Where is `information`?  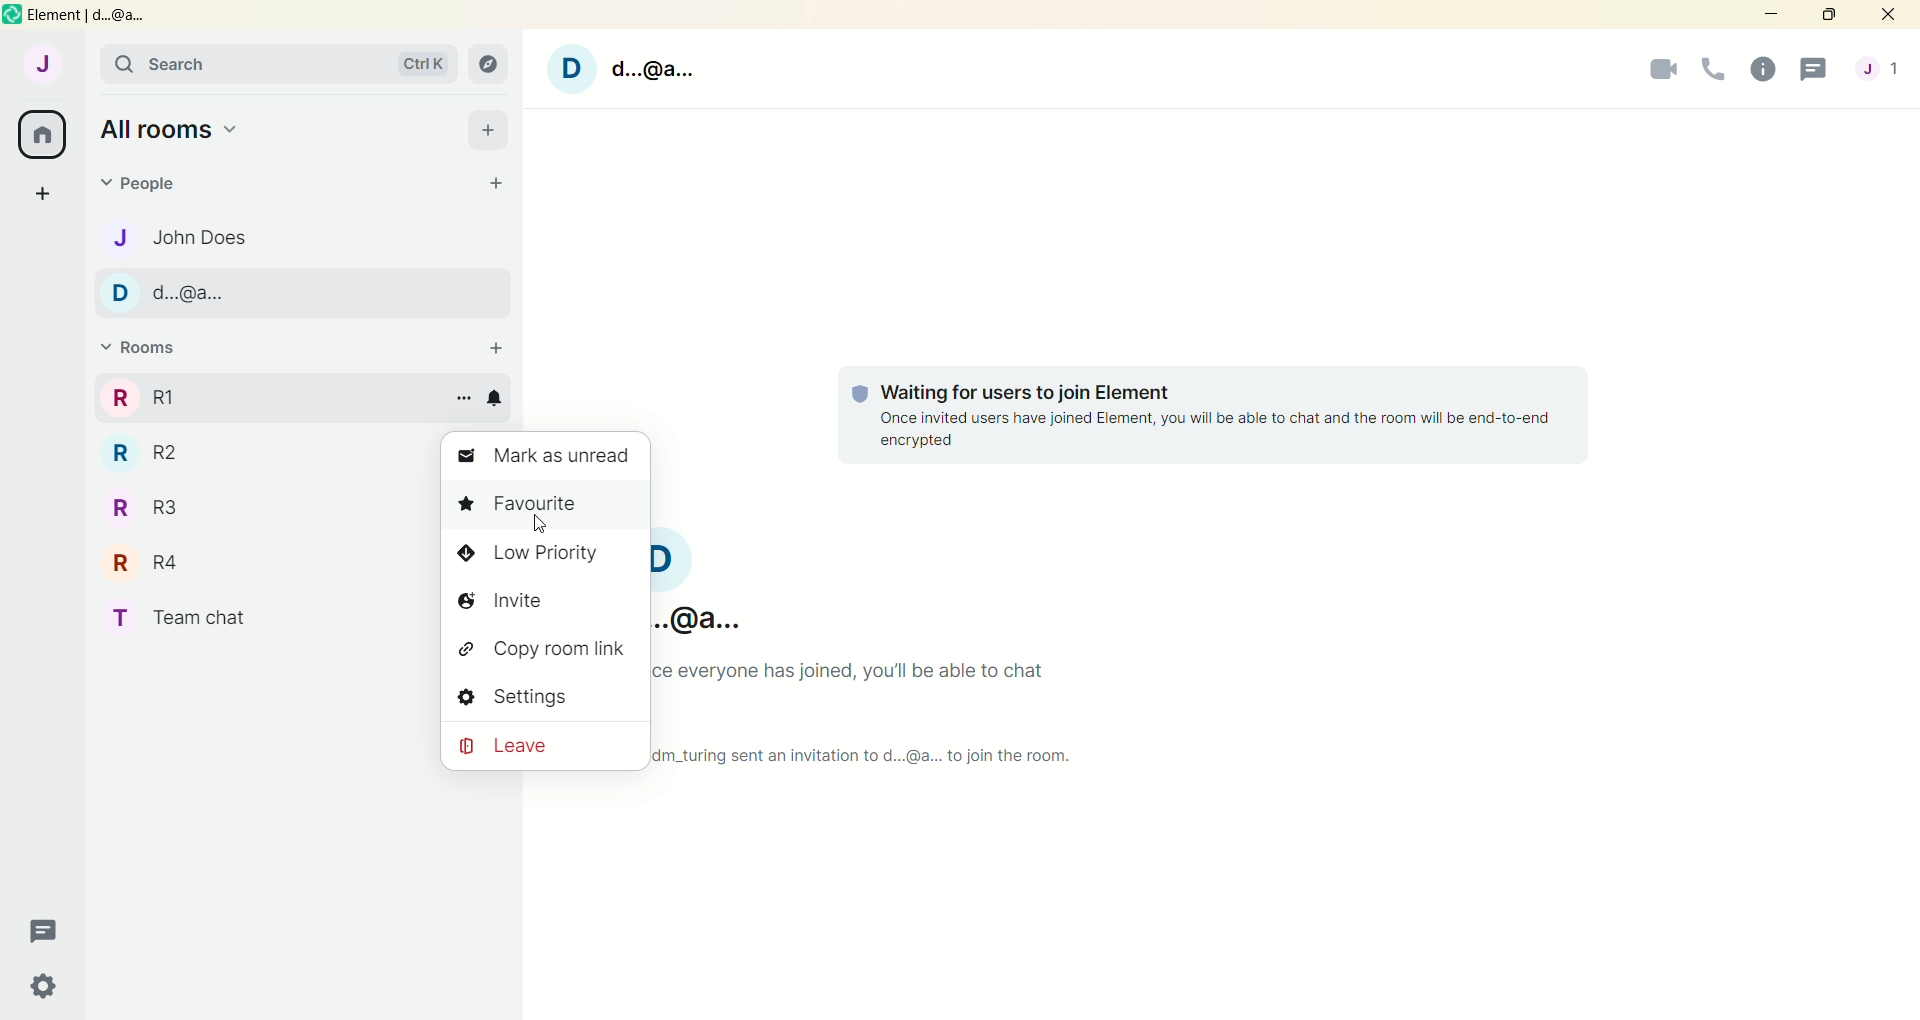 information is located at coordinates (1768, 71).